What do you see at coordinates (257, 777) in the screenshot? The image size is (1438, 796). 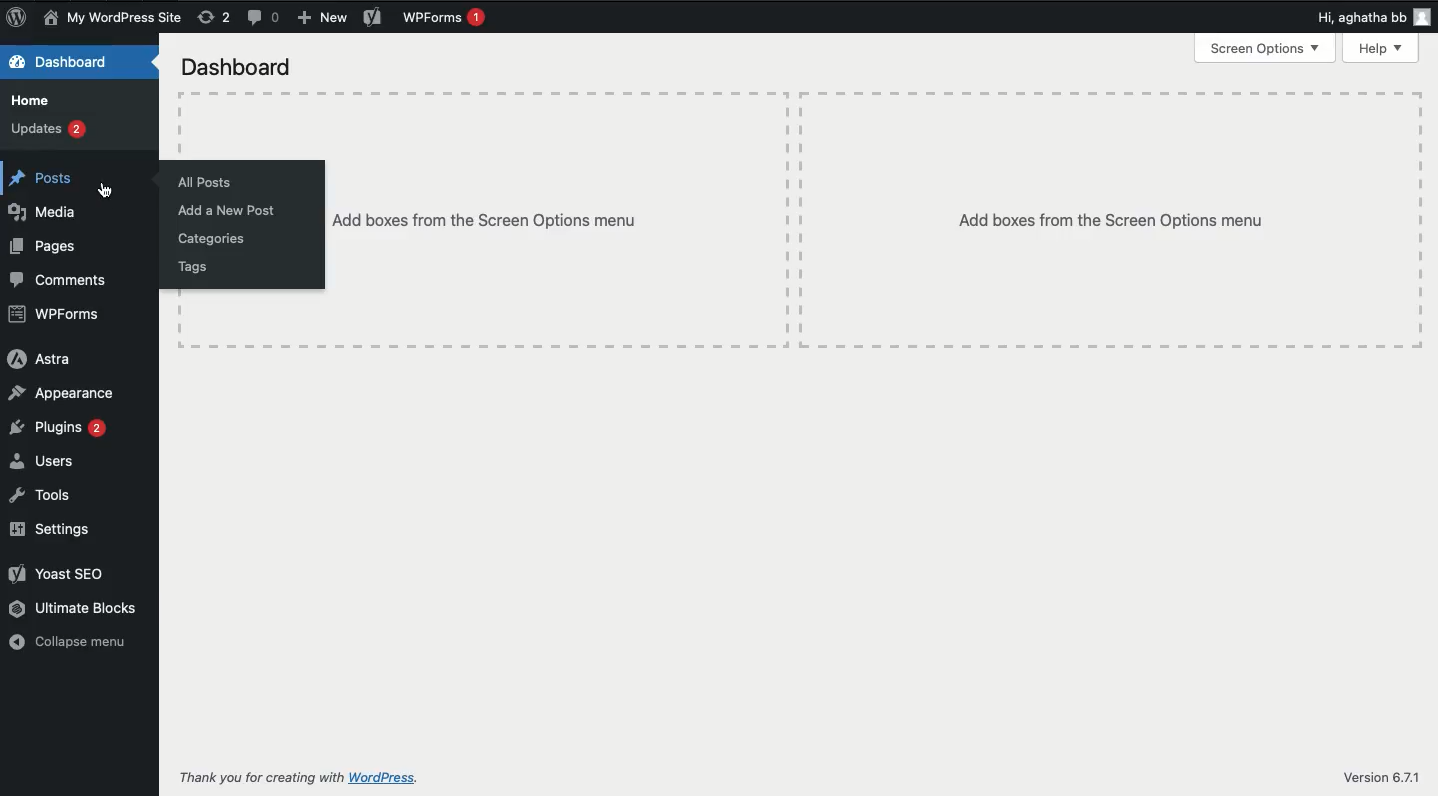 I see `Thank you for creating with WordPress` at bounding box center [257, 777].